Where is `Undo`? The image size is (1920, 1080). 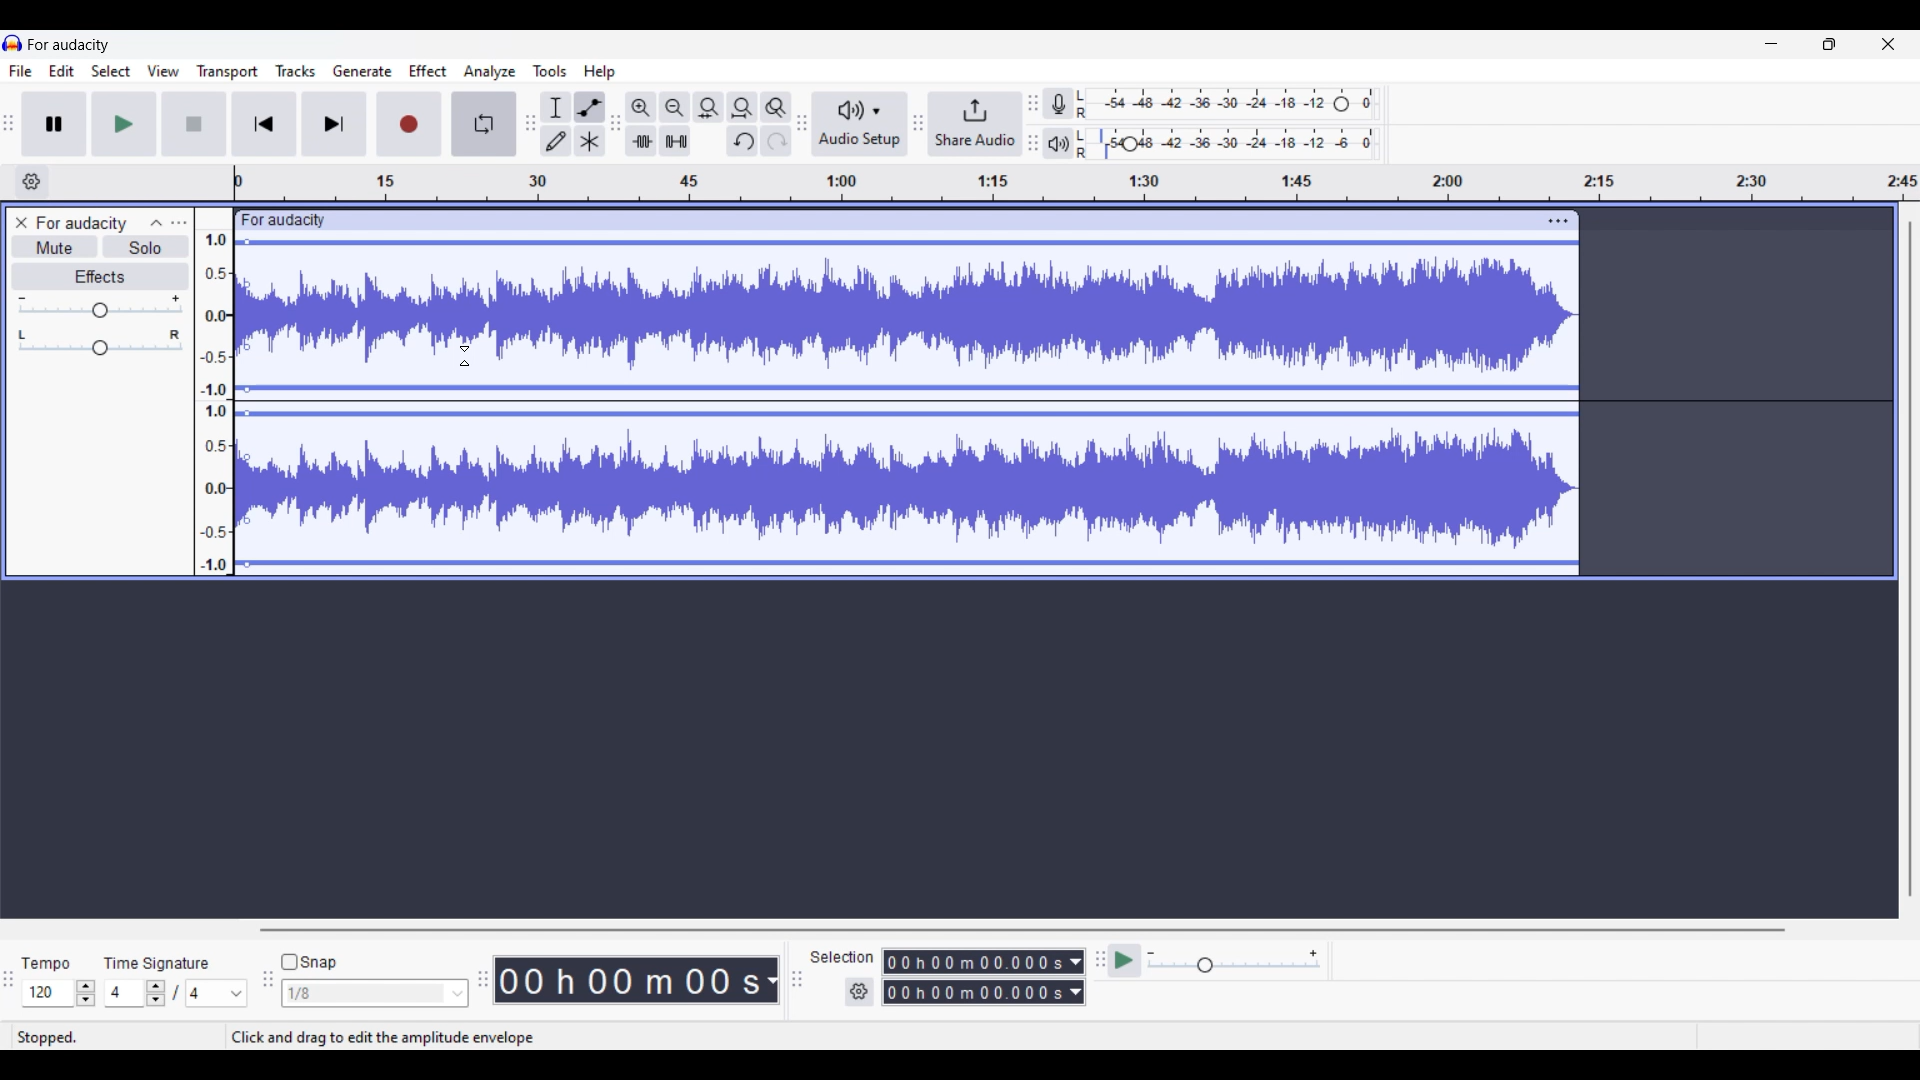 Undo is located at coordinates (743, 141).